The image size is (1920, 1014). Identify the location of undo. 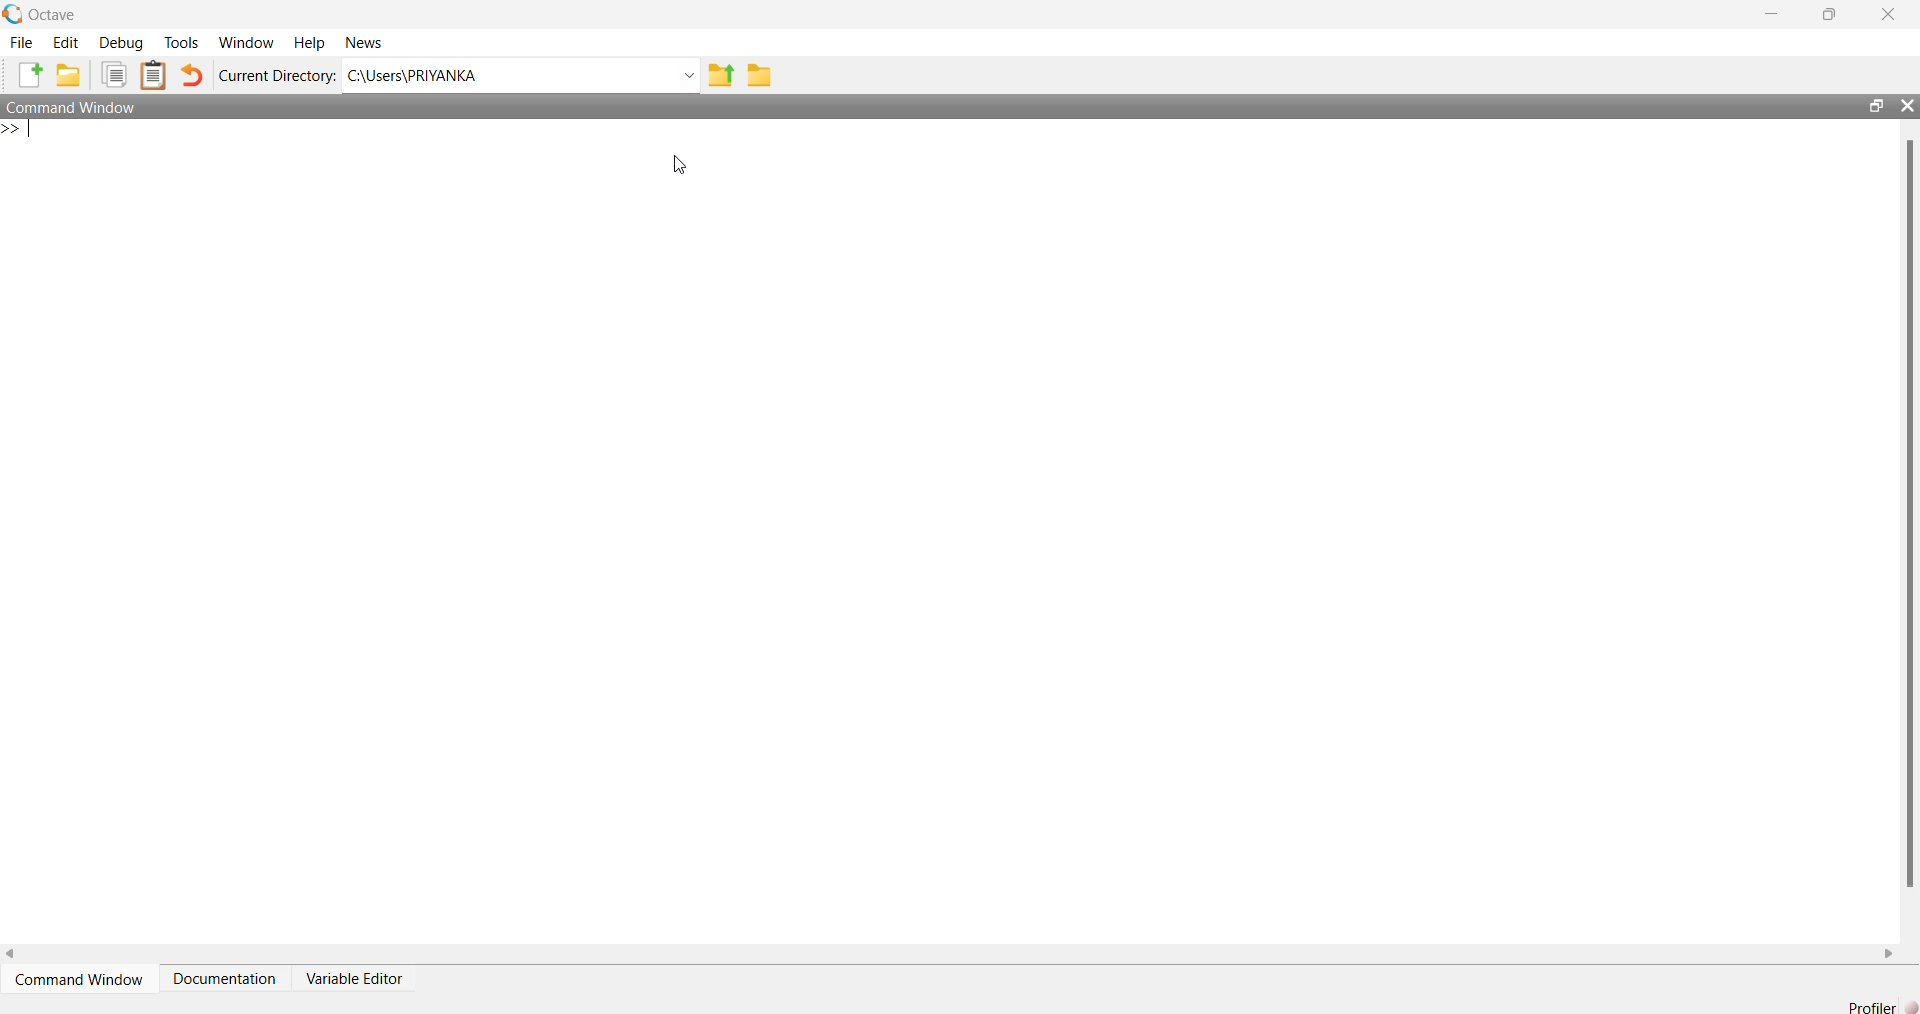
(191, 77).